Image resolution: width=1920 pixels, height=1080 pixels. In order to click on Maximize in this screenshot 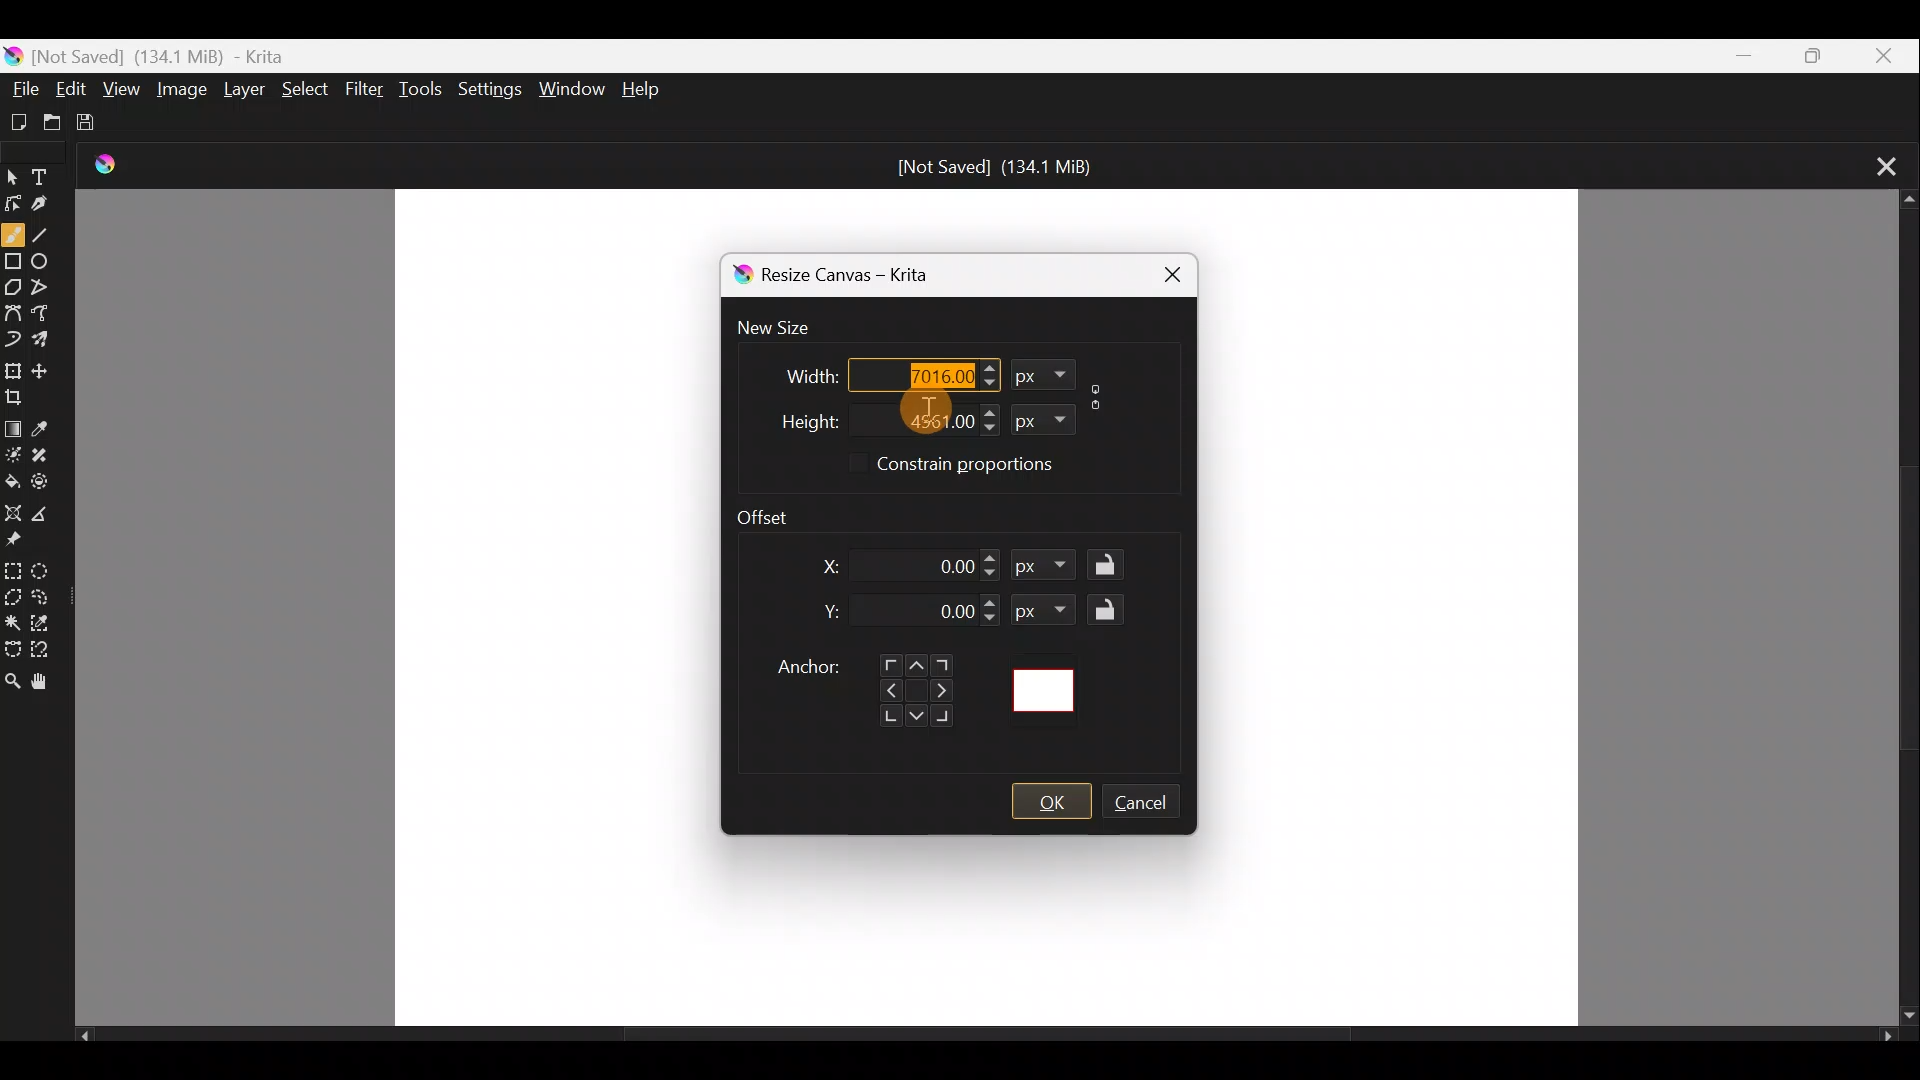, I will do `click(1806, 54)`.